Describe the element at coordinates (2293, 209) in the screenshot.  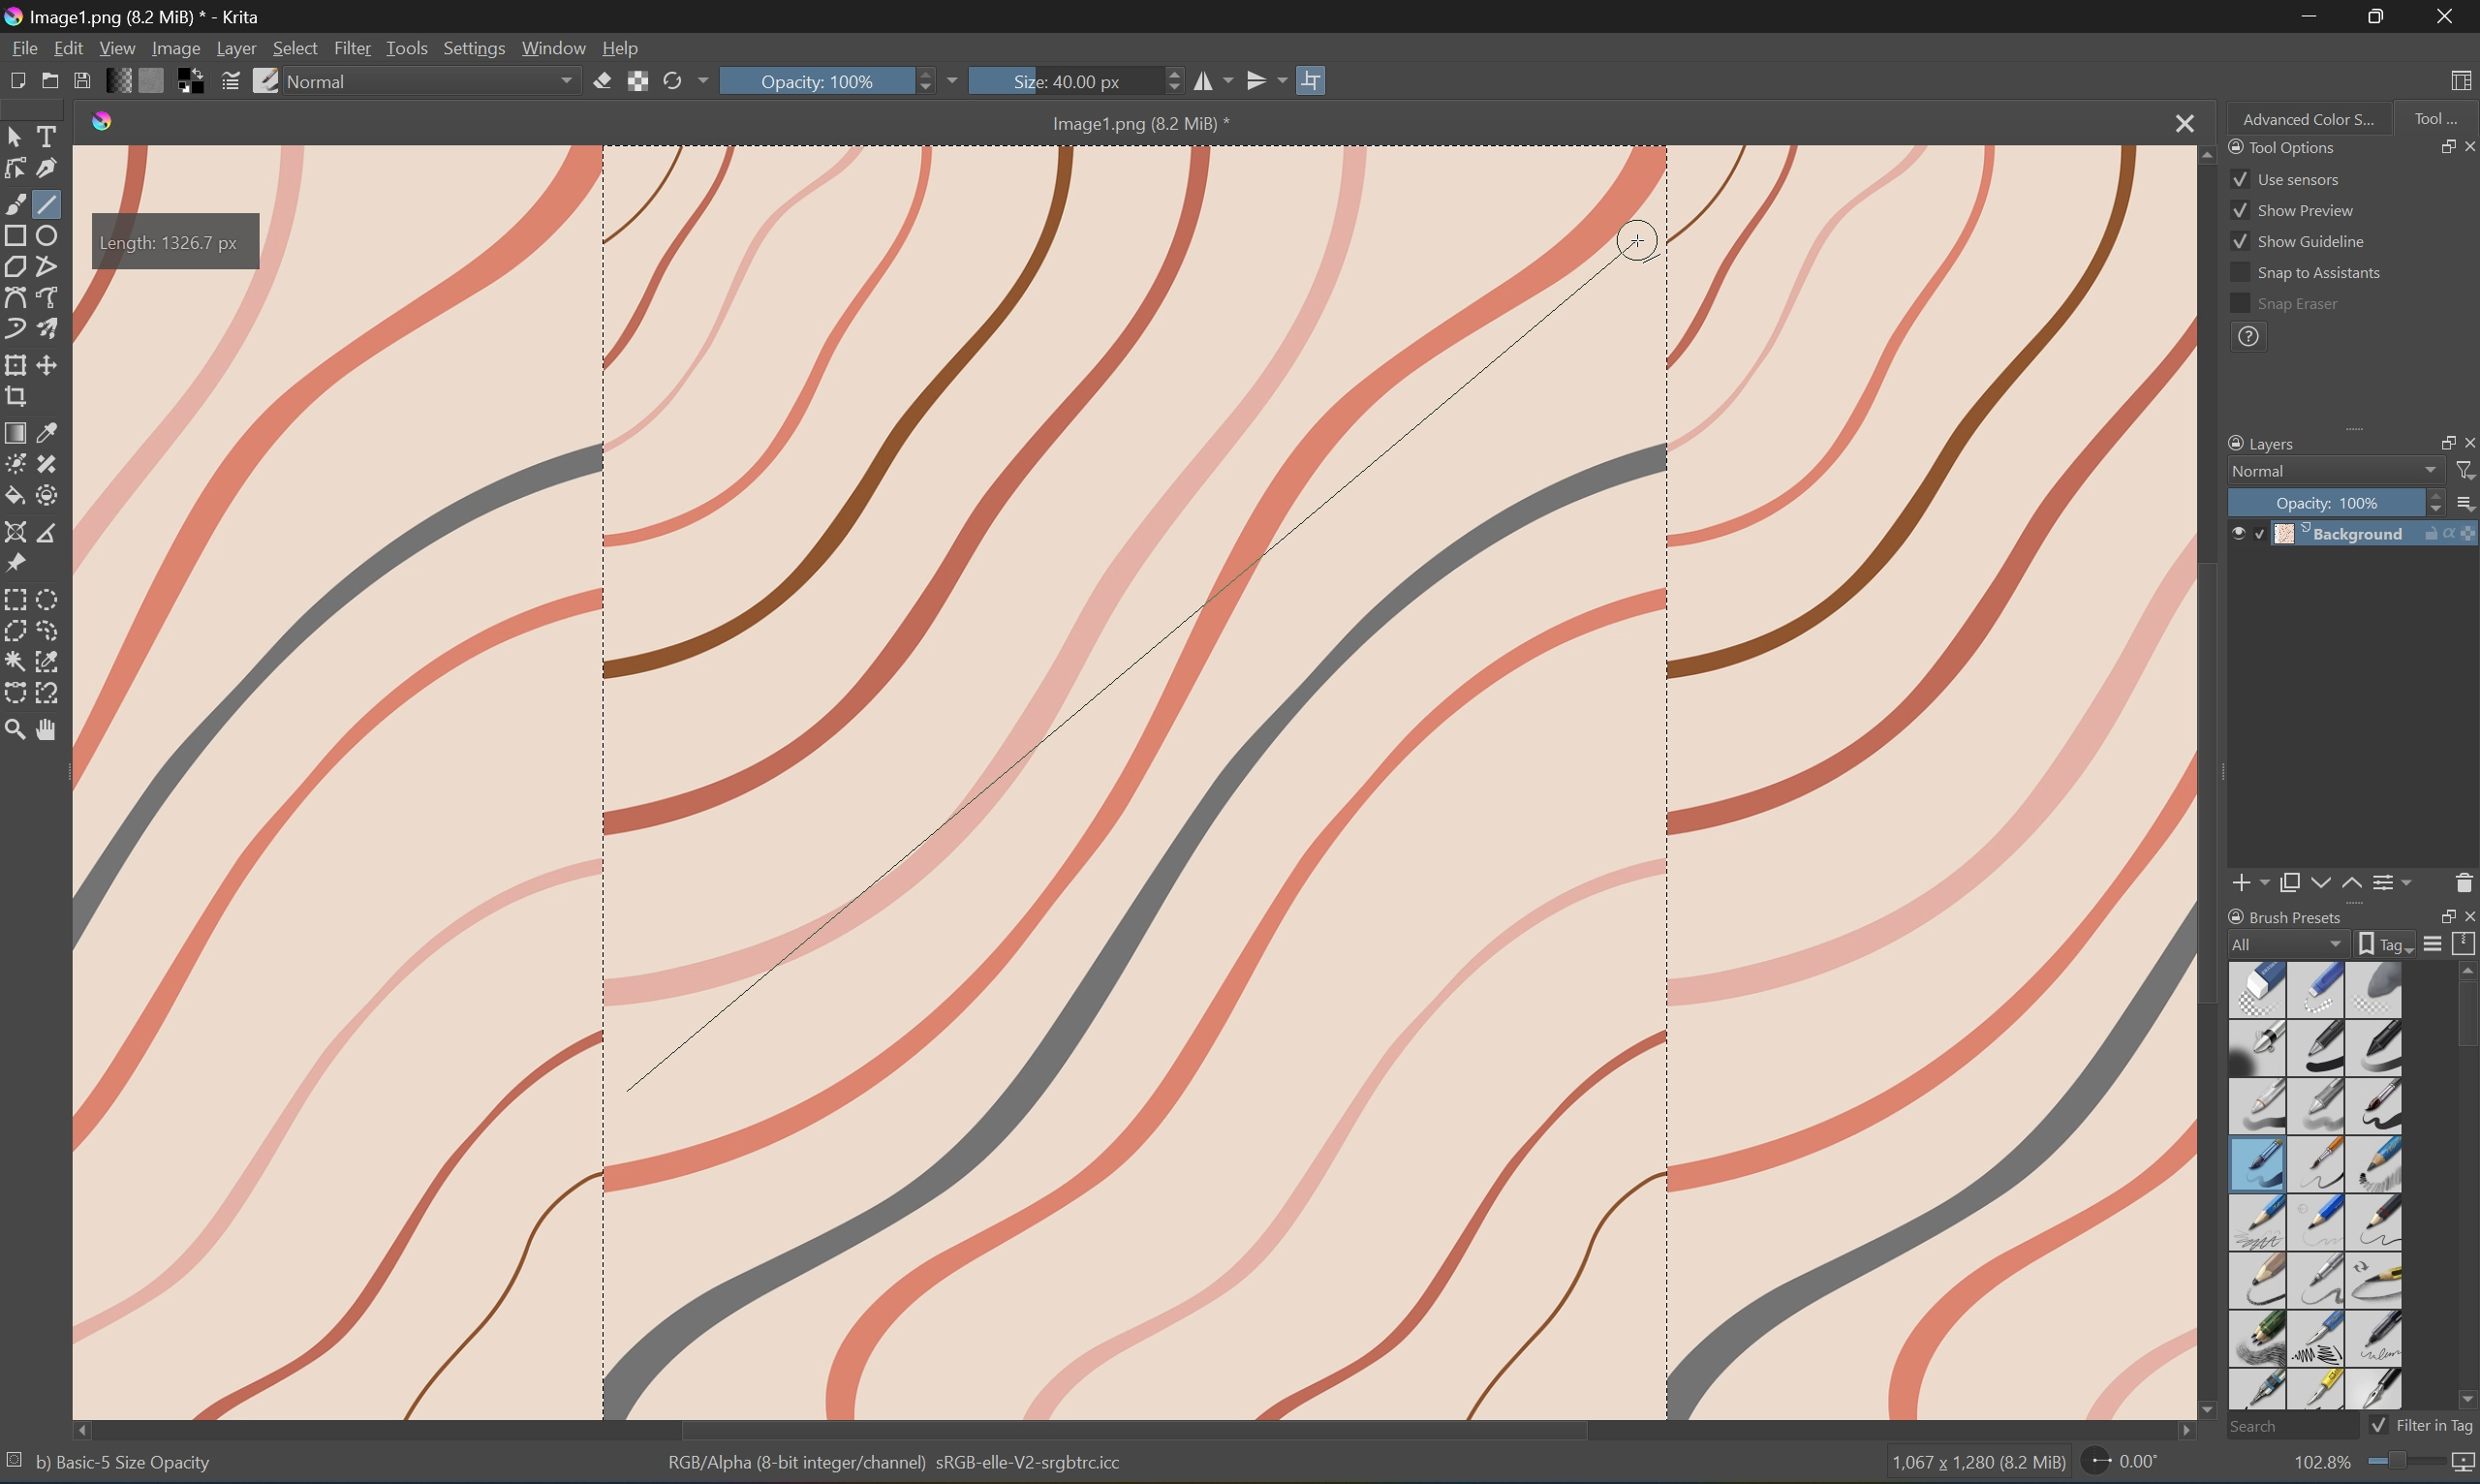
I see `Show preview` at that location.